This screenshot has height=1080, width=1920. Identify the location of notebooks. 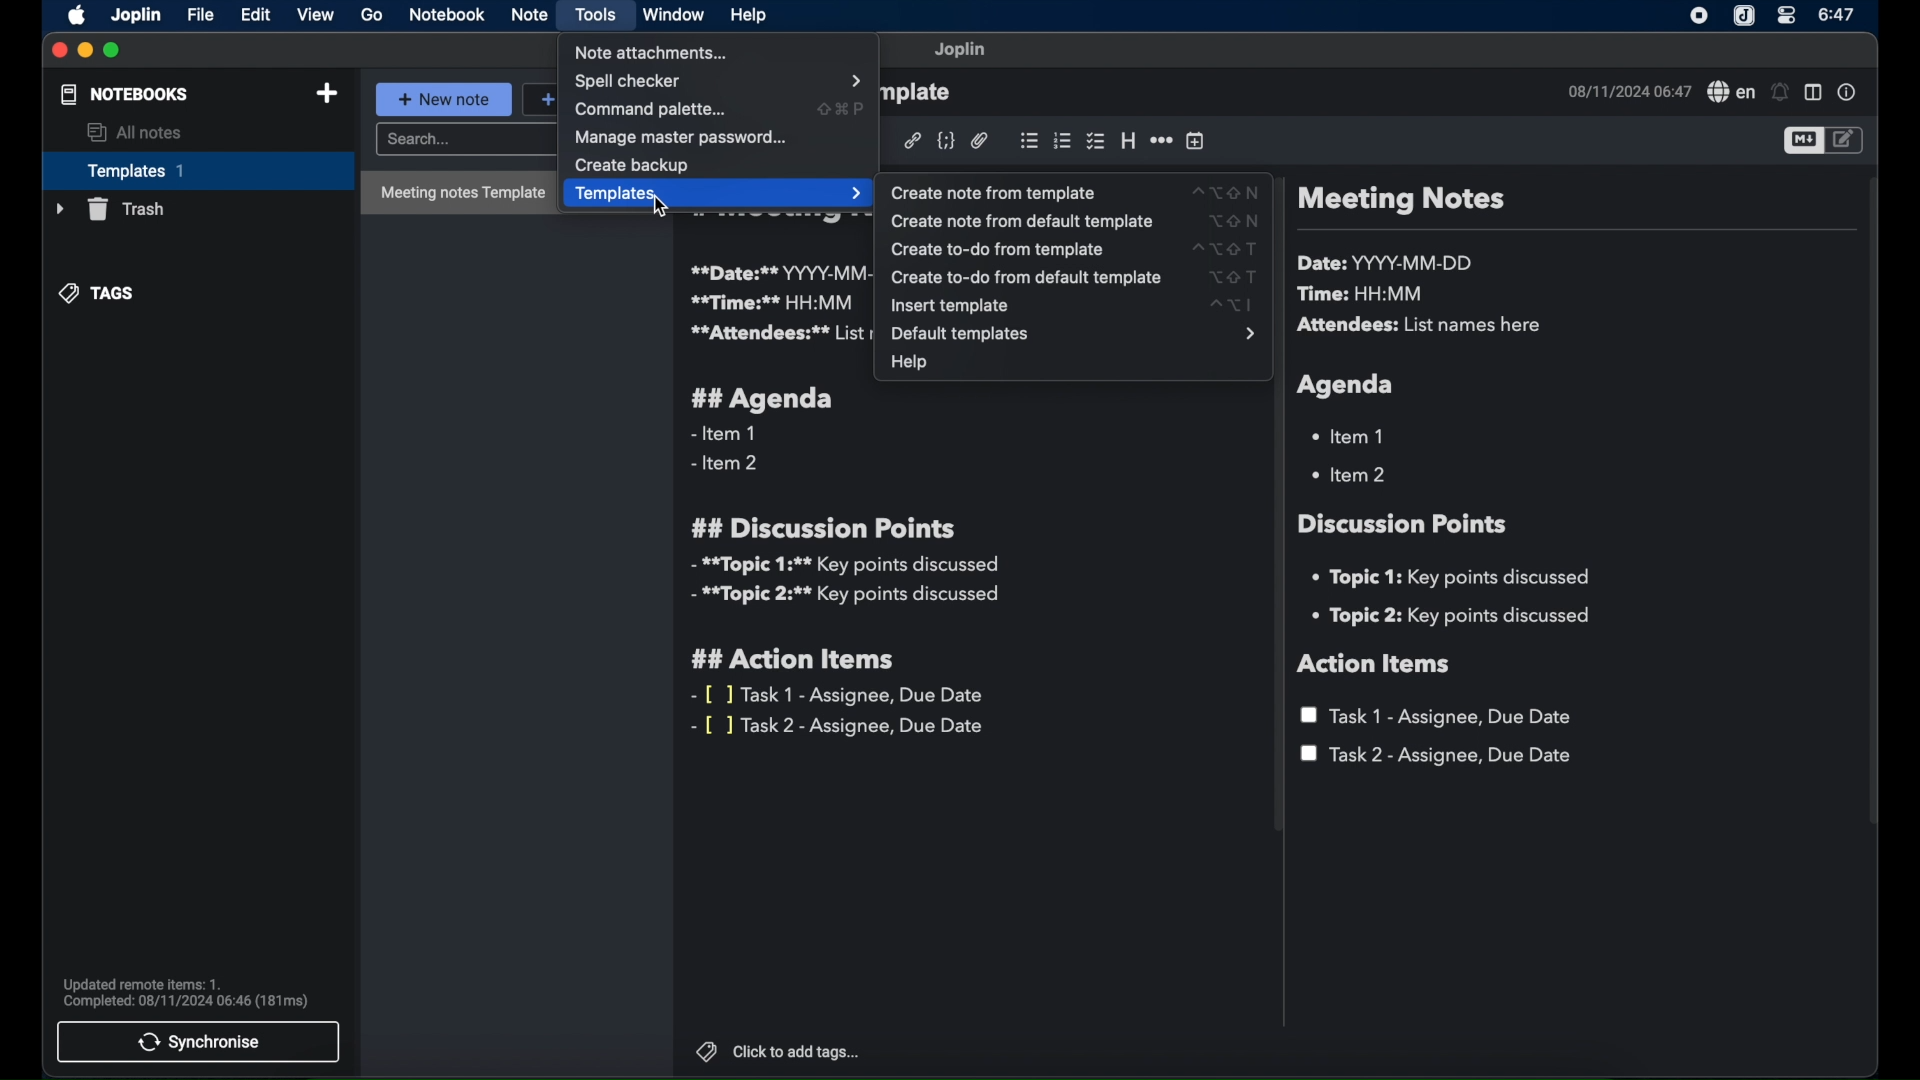
(123, 95).